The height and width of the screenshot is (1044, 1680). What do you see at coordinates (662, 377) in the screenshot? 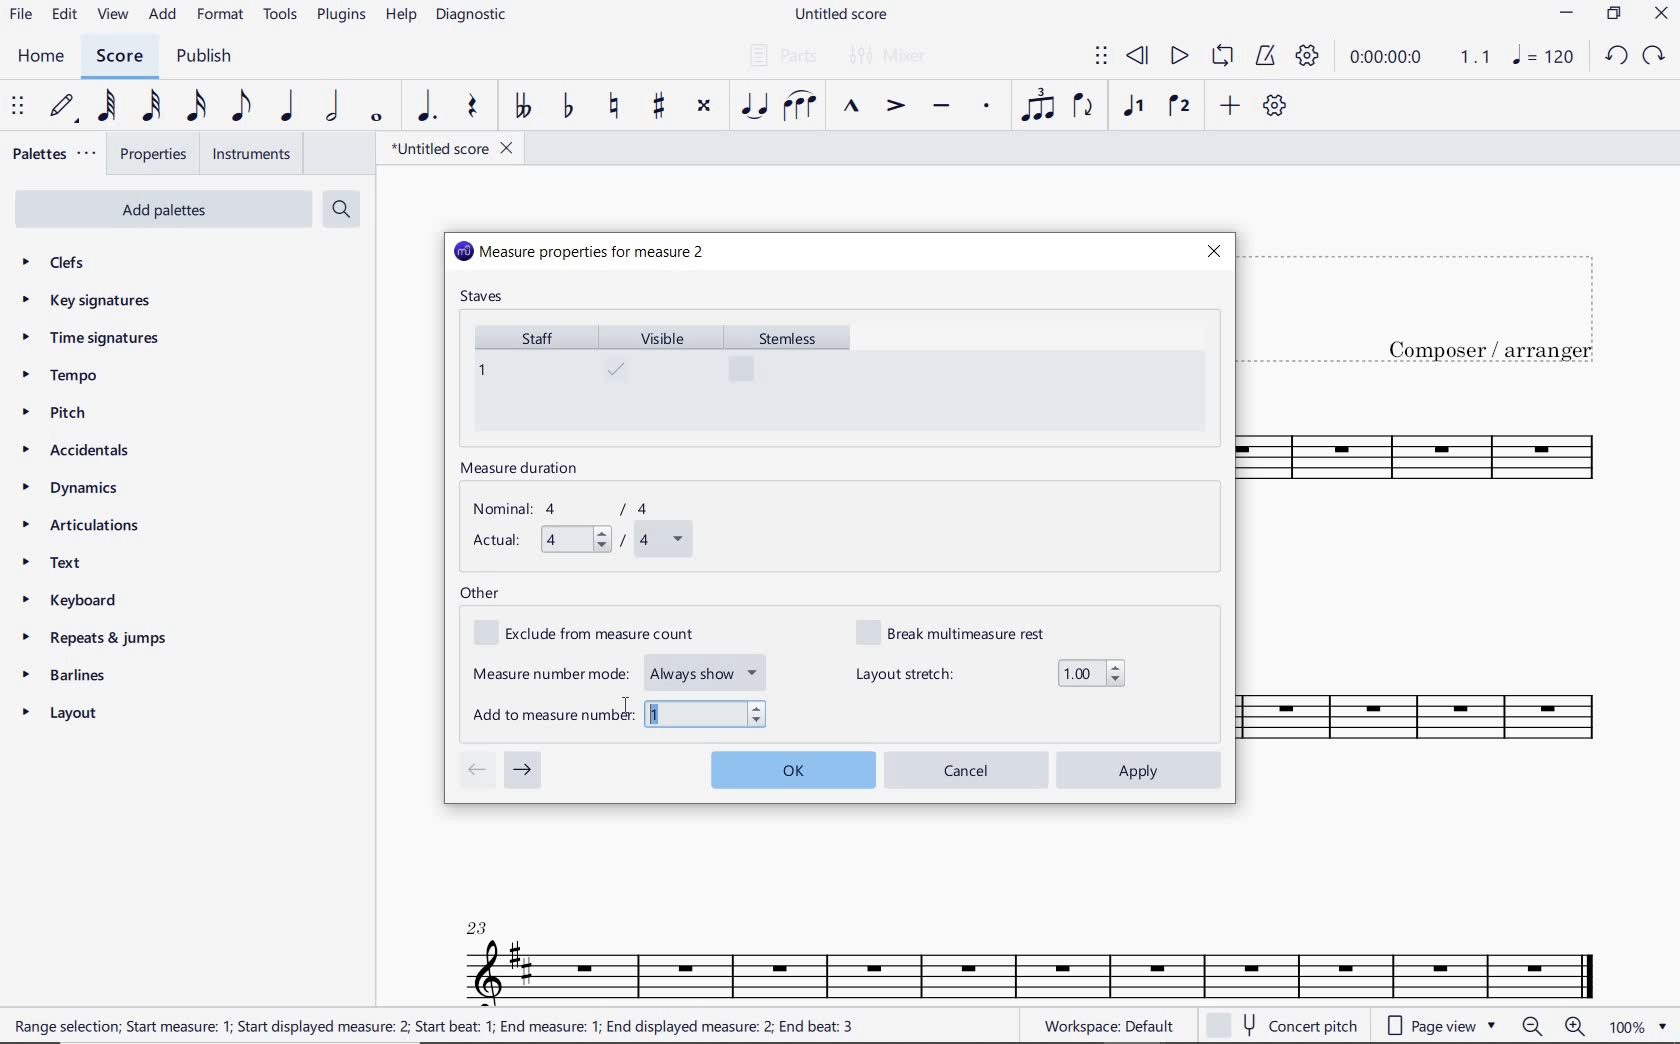
I see `visible` at bounding box center [662, 377].